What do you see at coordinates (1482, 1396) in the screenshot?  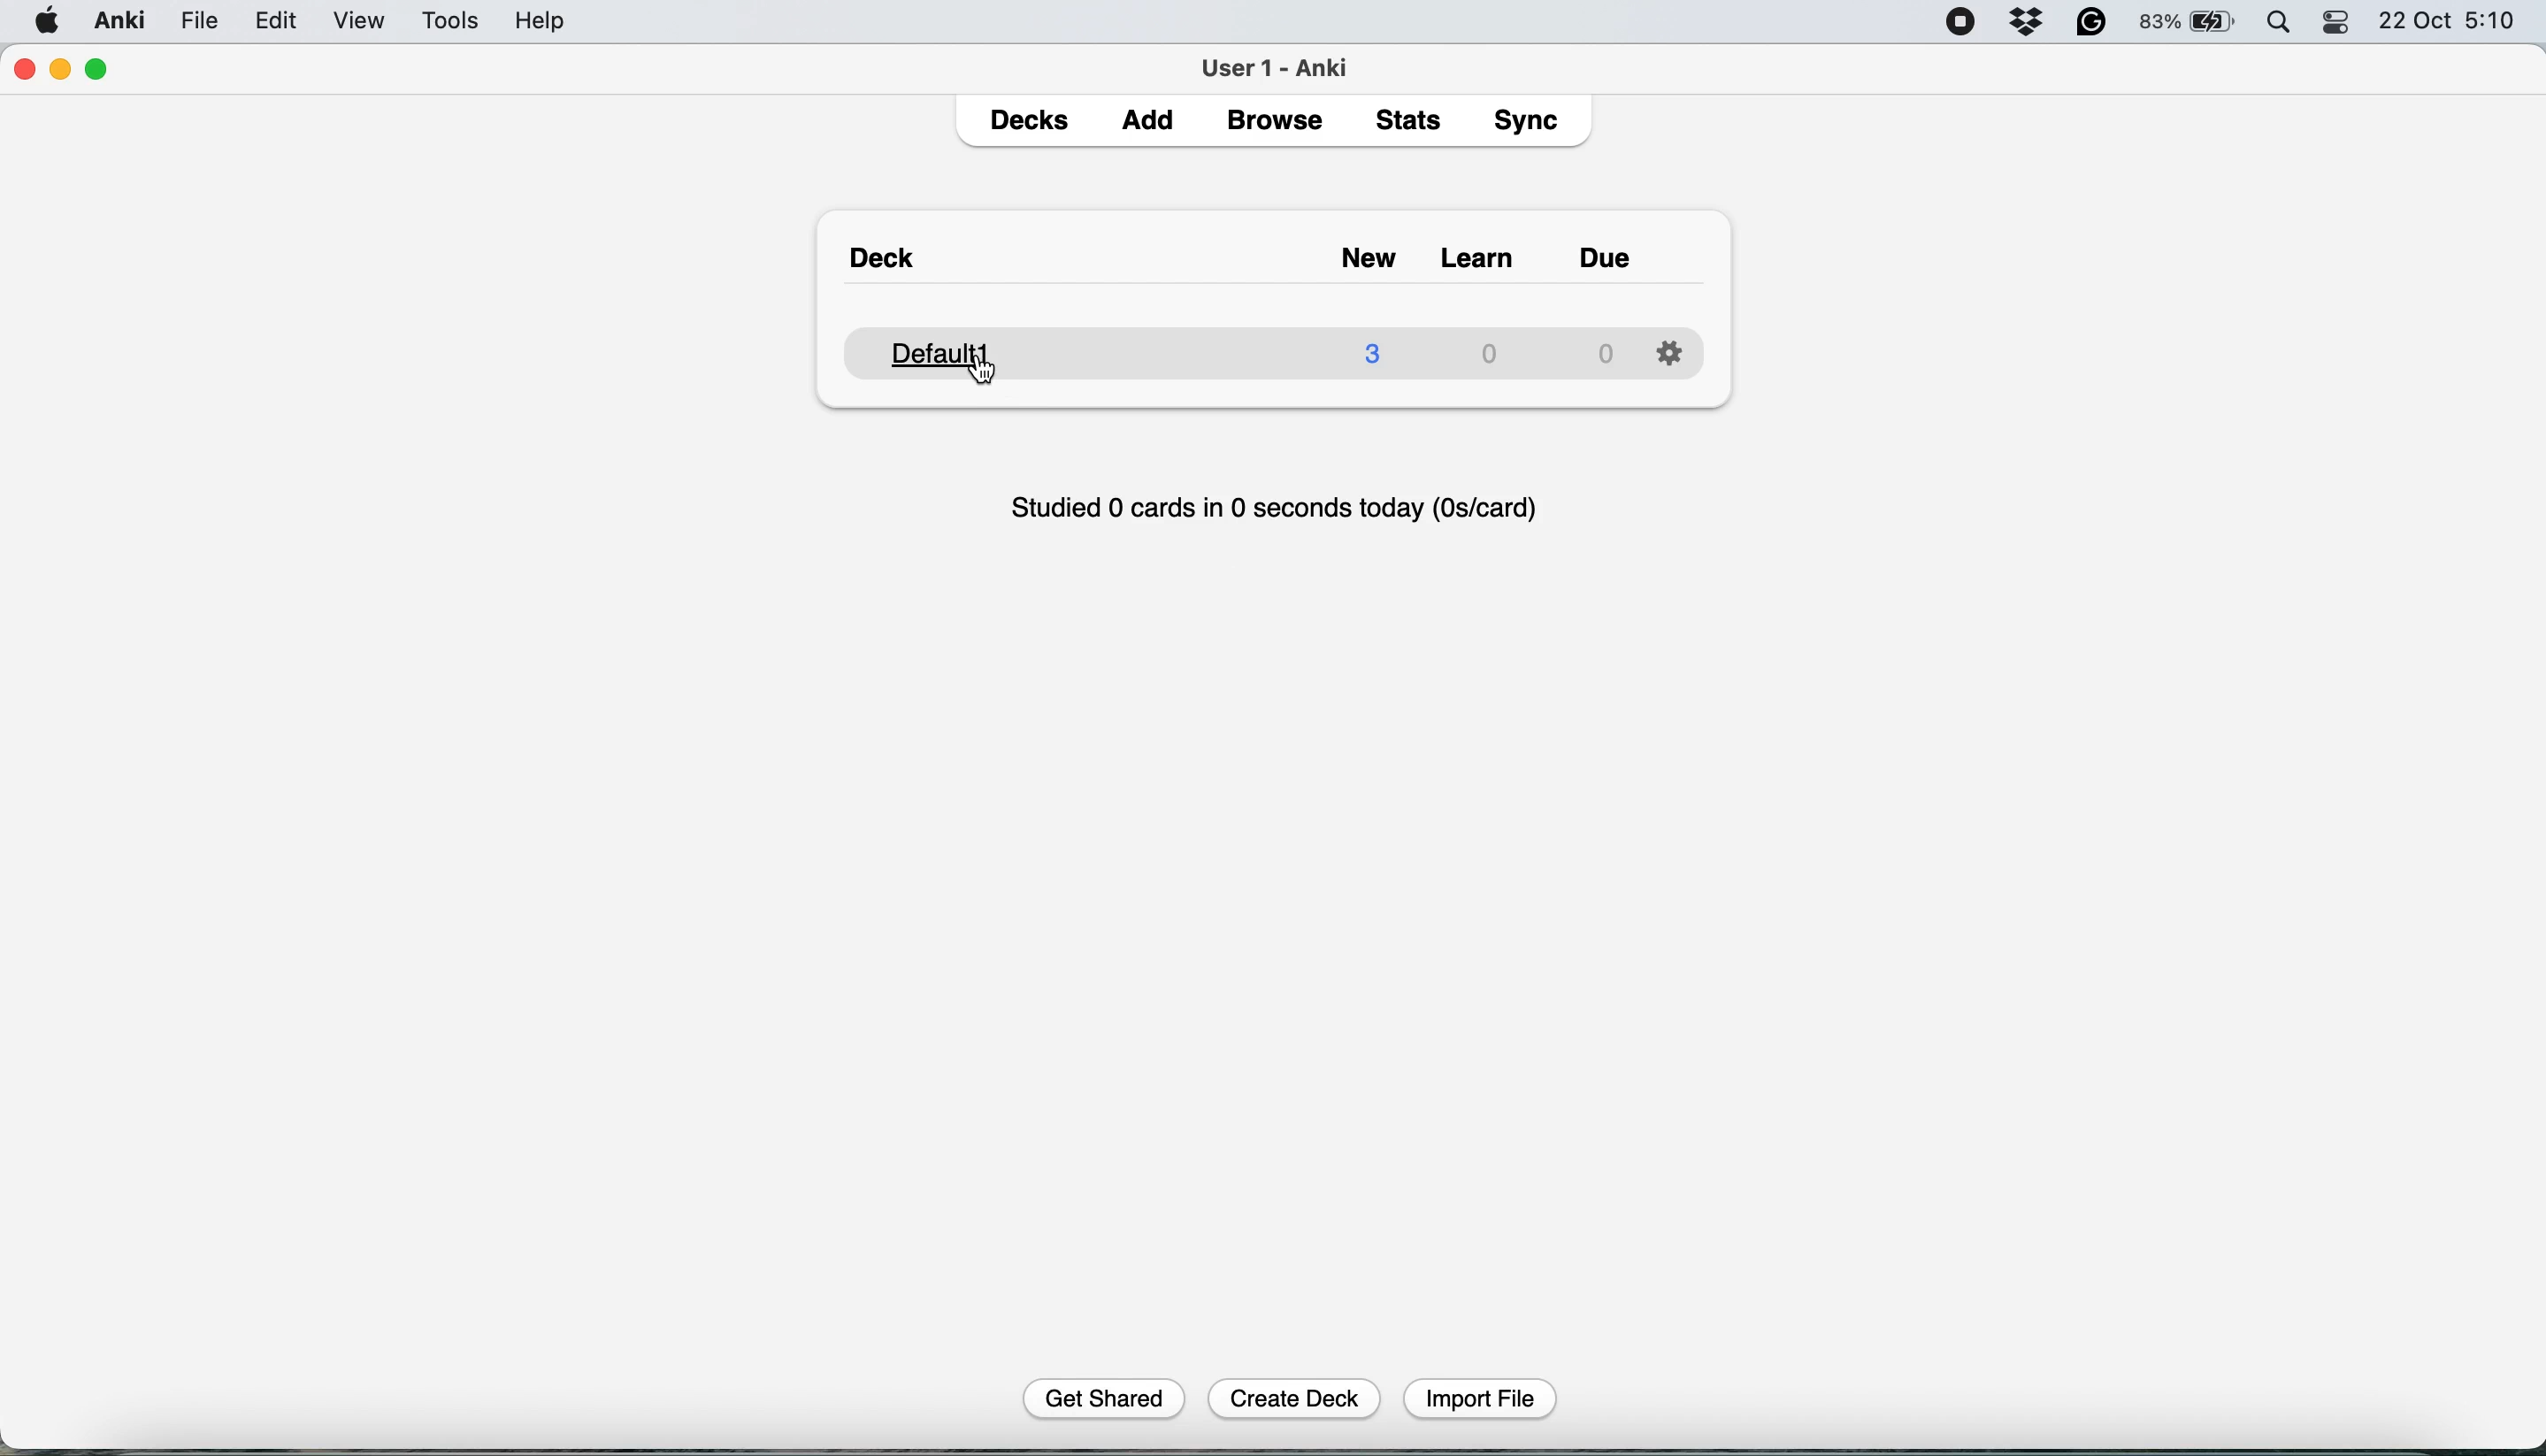 I see `import file` at bounding box center [1482, 1396].